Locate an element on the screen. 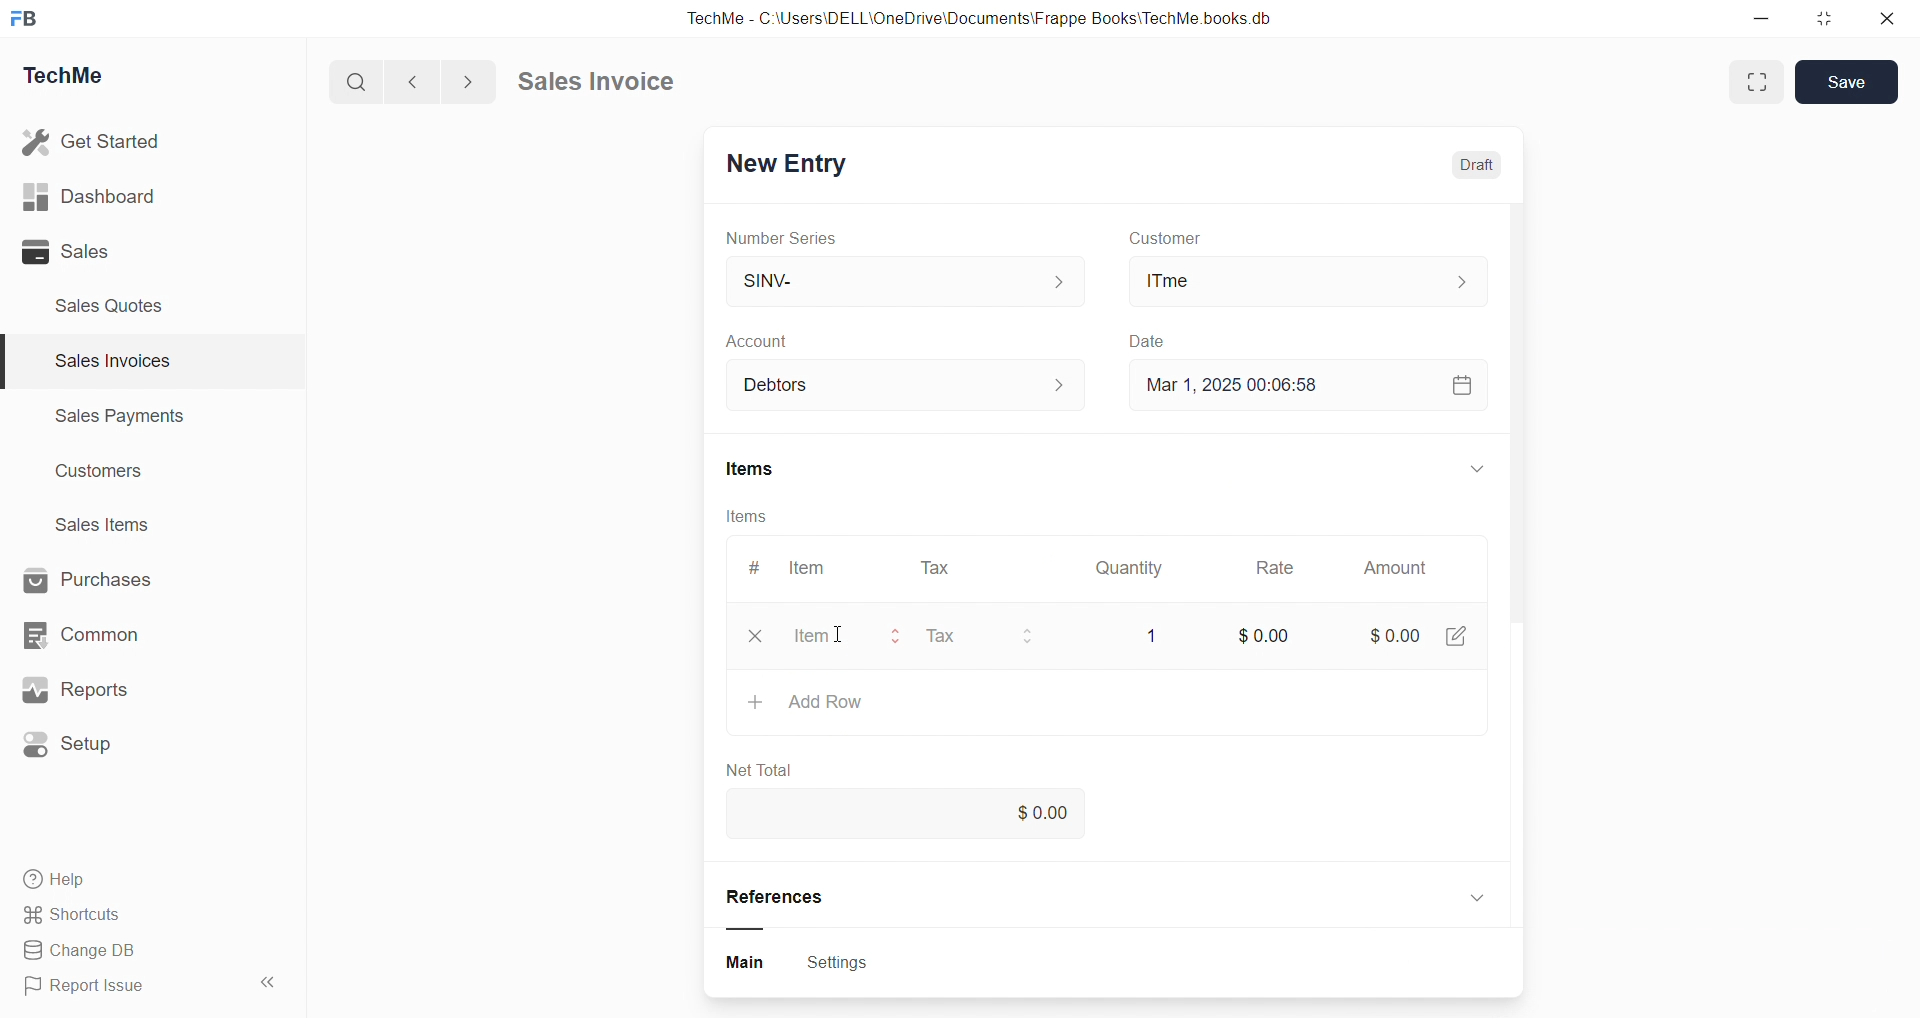 The image size is (1920, 1018).  Shortcuts is located at coordinates (80, 916).